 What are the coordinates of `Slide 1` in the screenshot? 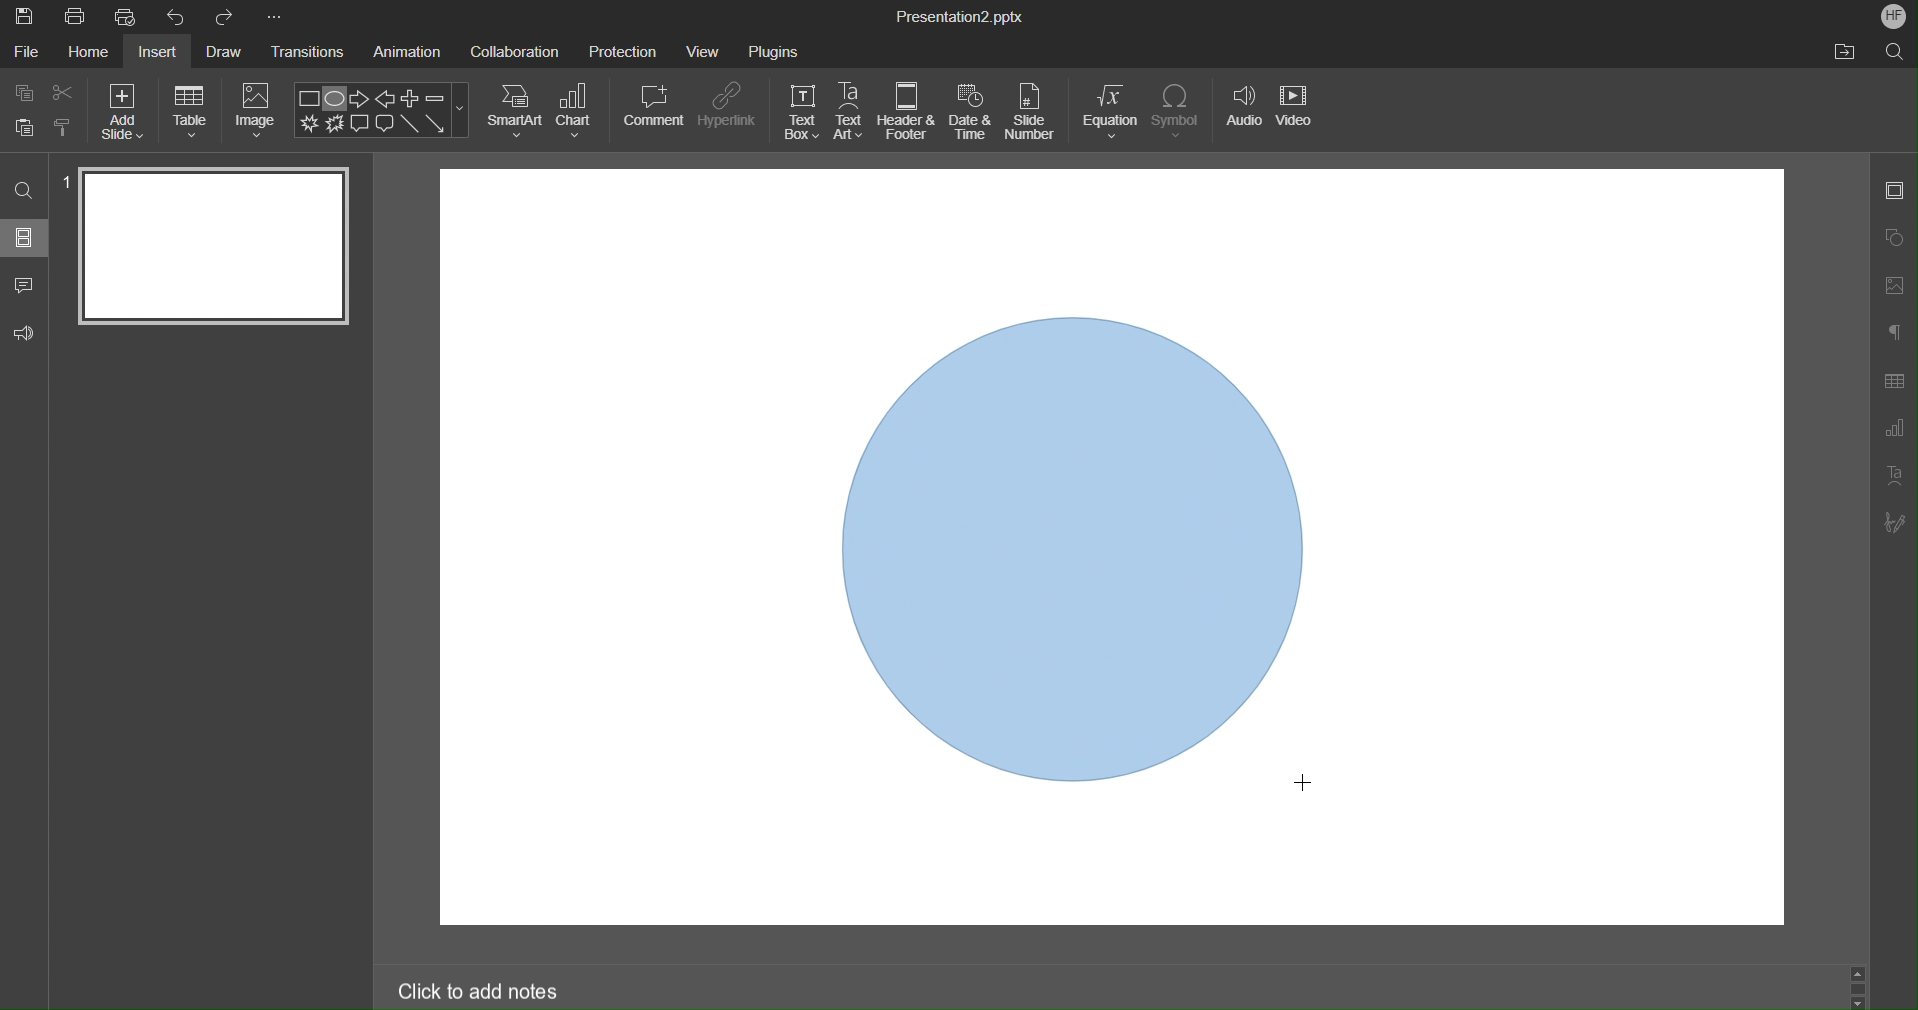 It's located at (211, 245).